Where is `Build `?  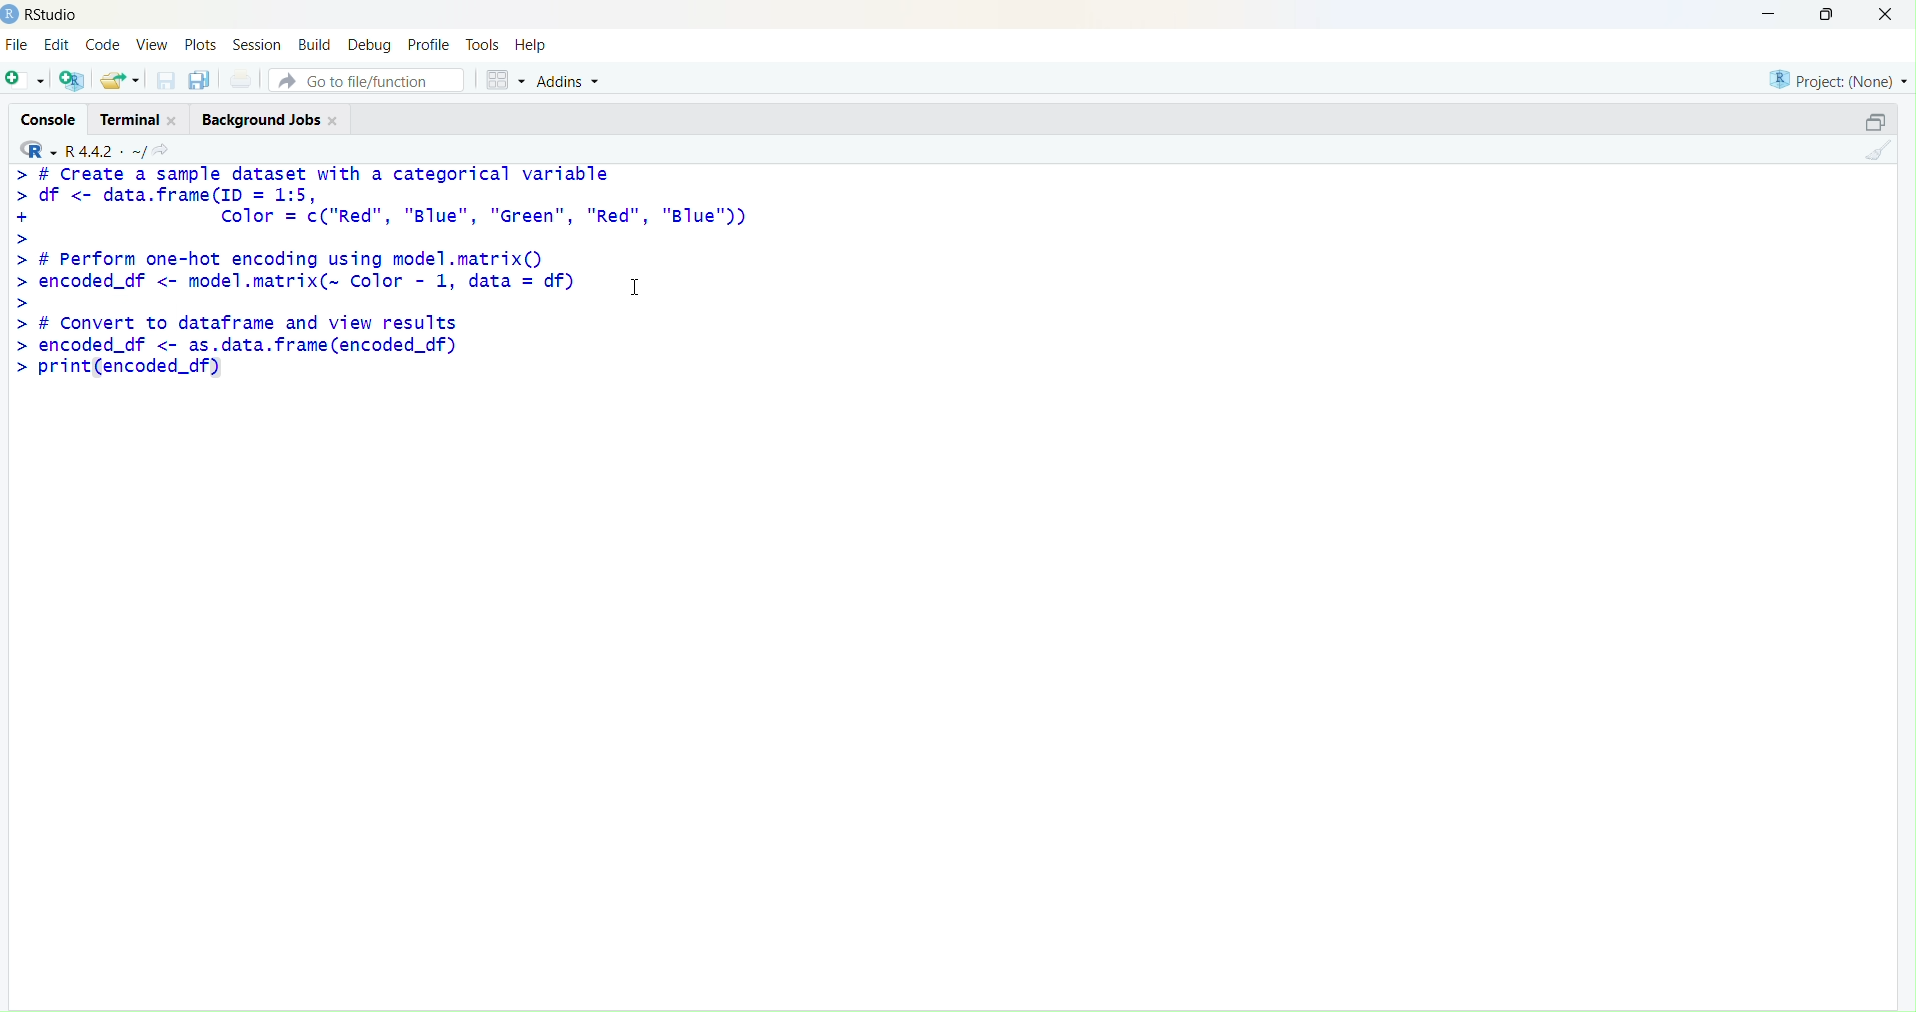
Build  is located at coordinates (317, 44).